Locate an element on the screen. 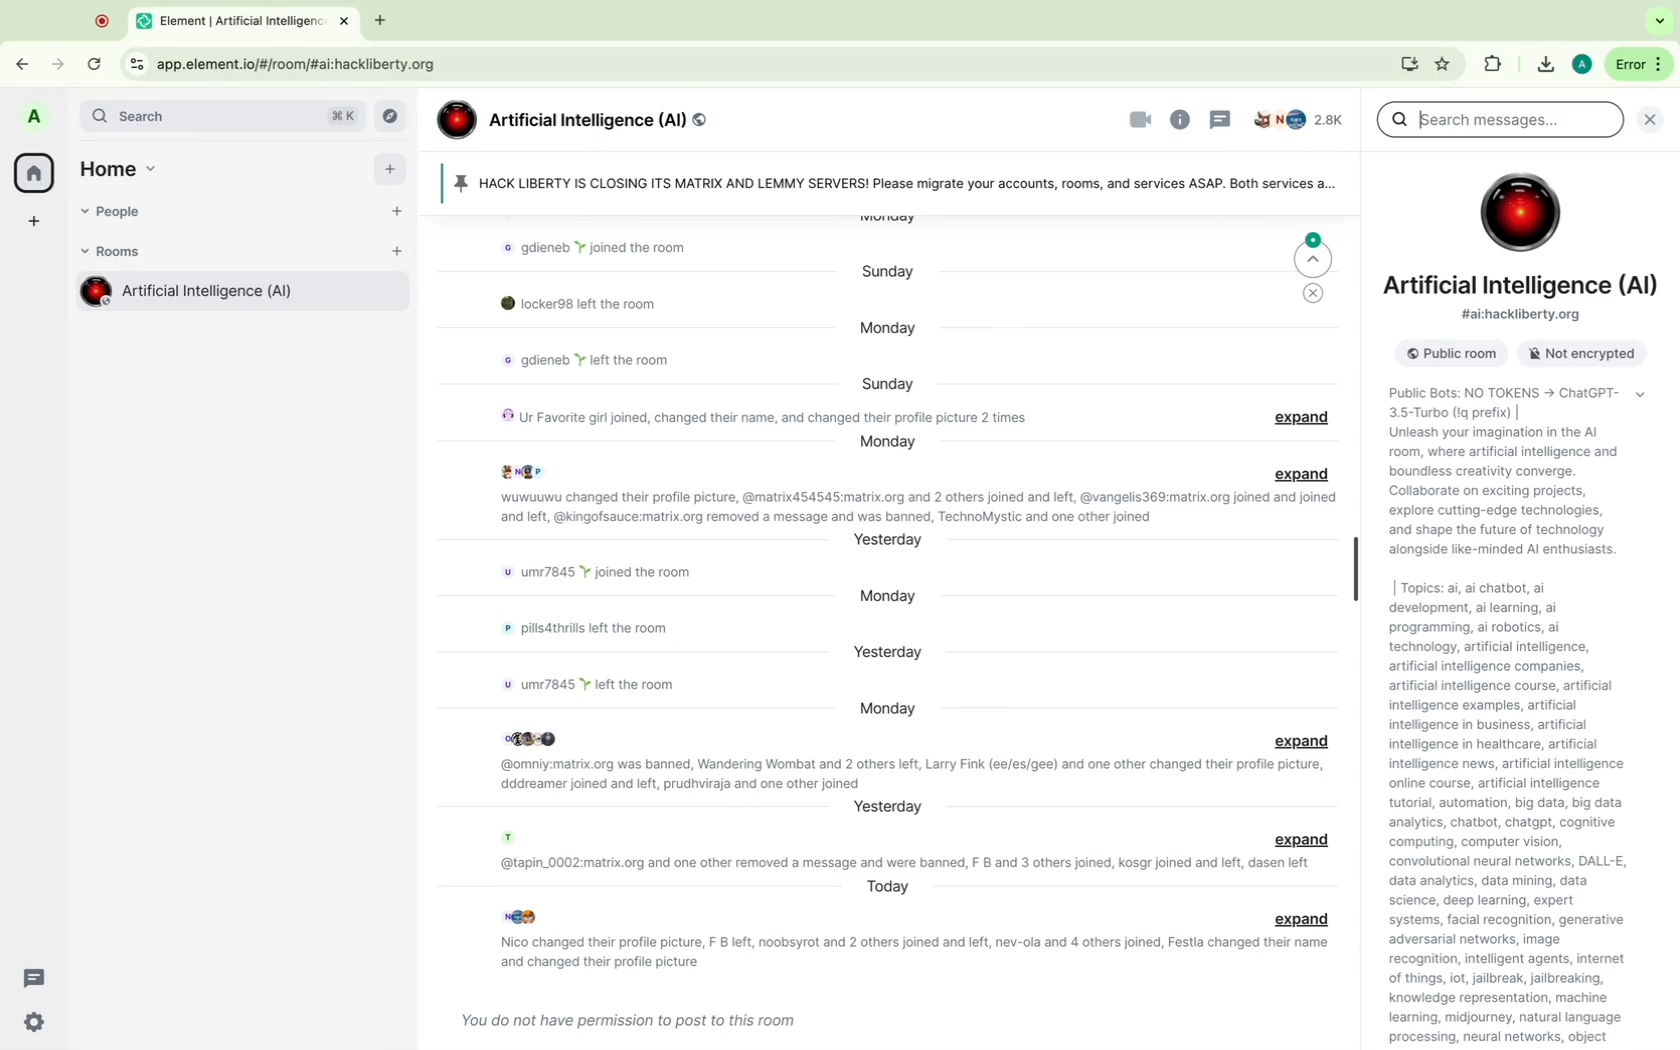  day is located at coordinates (892, 652).